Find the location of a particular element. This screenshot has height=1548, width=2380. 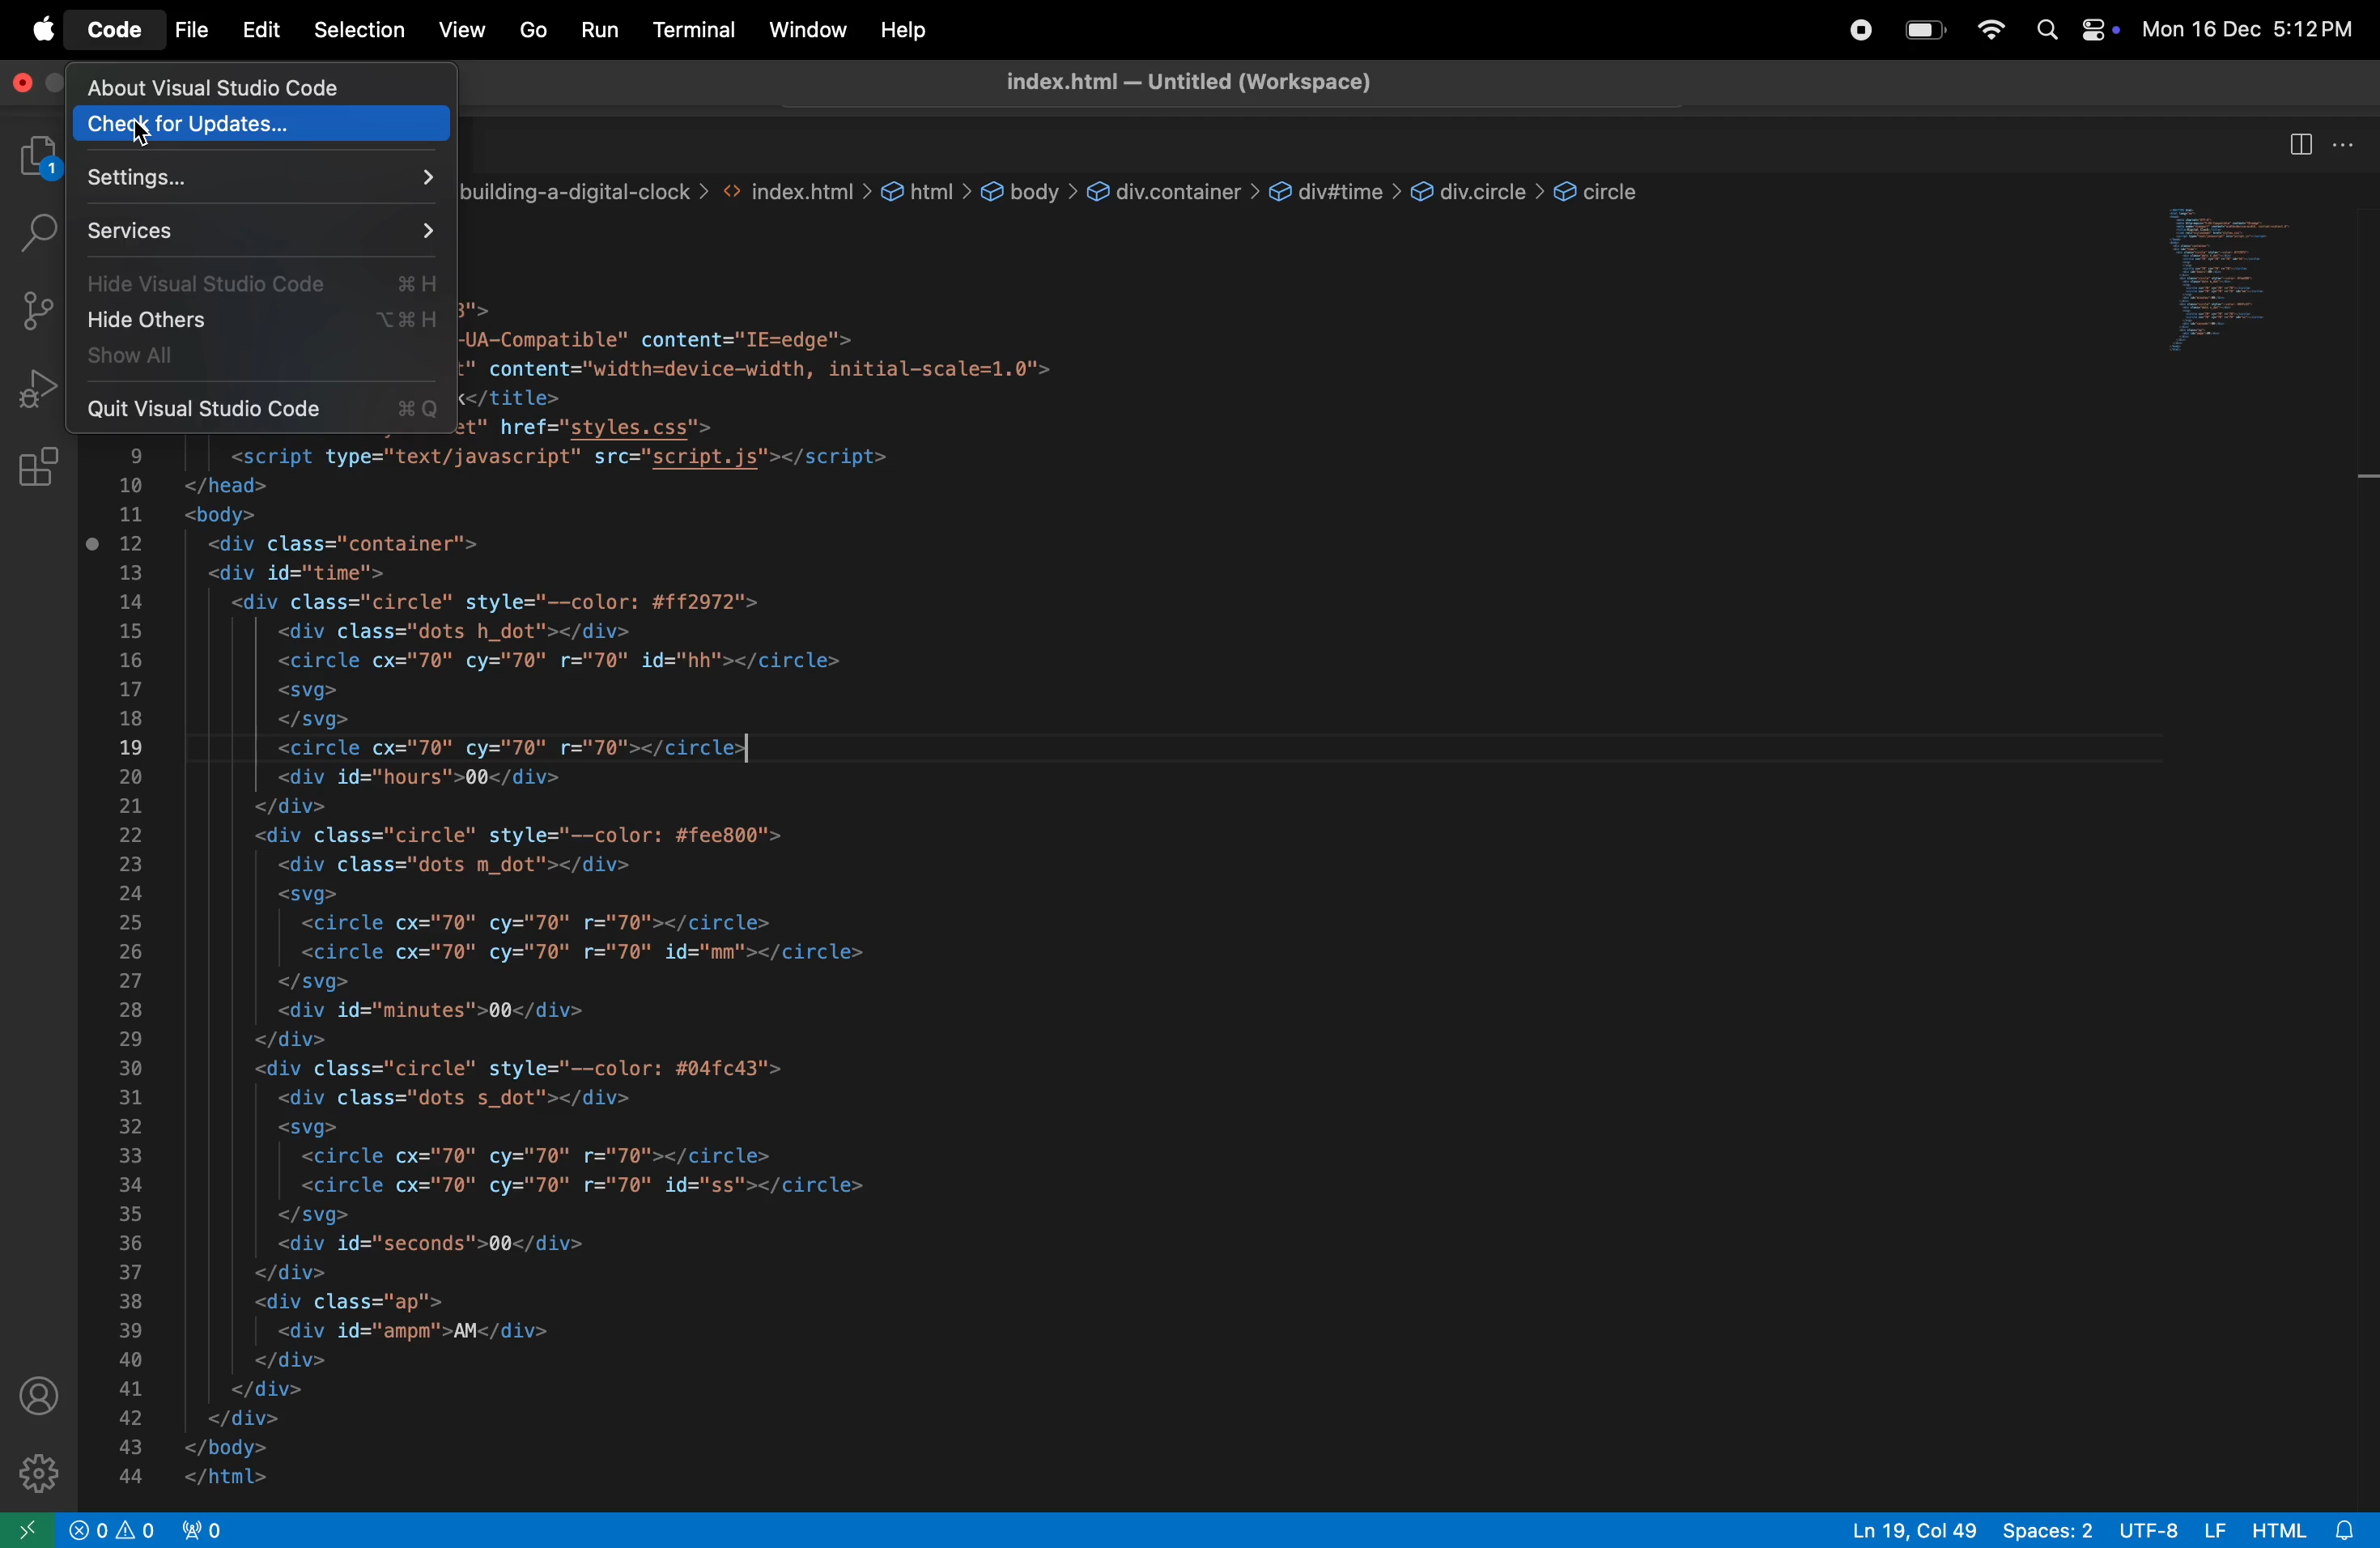

extensions is located at coordinates (38, 471).